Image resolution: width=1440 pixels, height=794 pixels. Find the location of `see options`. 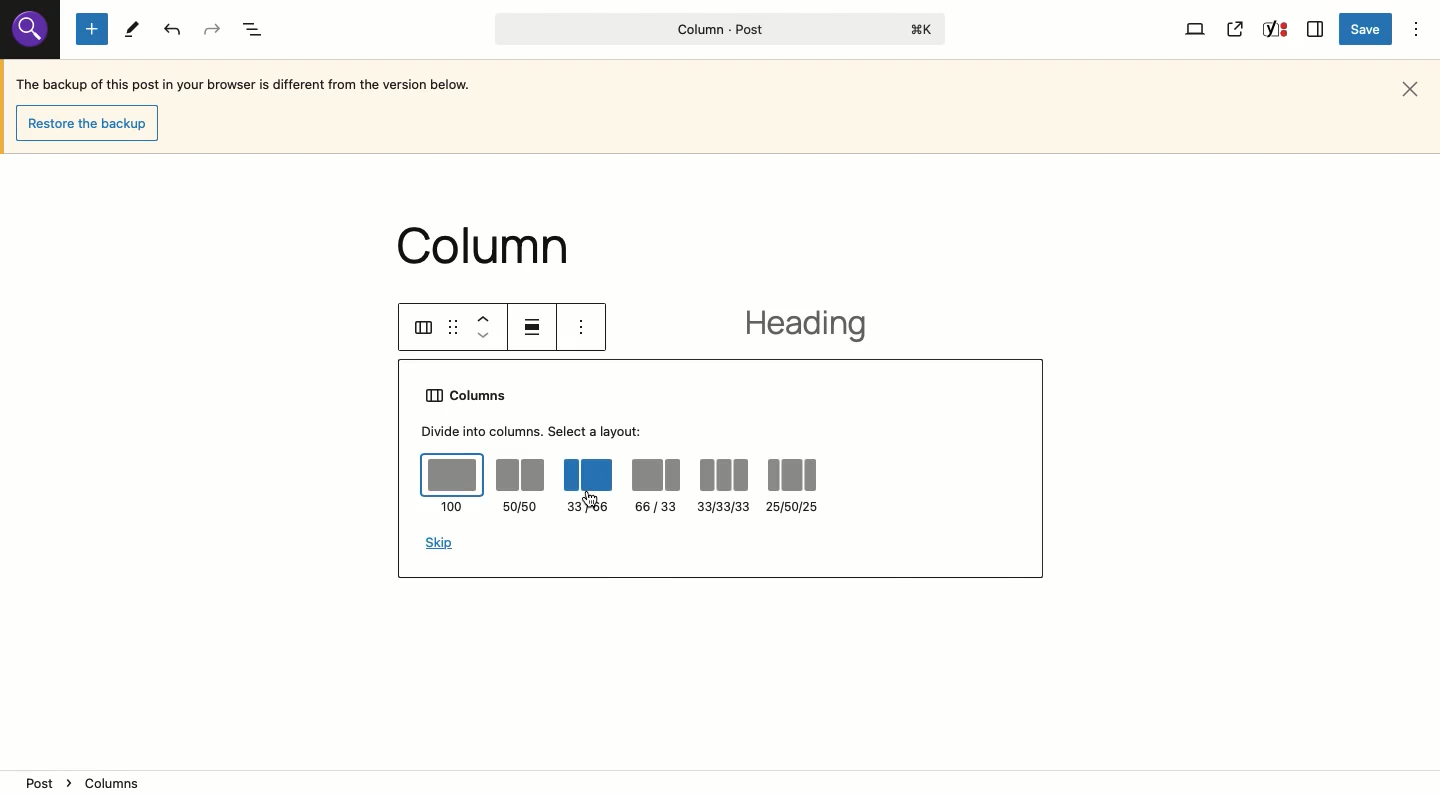

see options is located at coordinates (589, 327).